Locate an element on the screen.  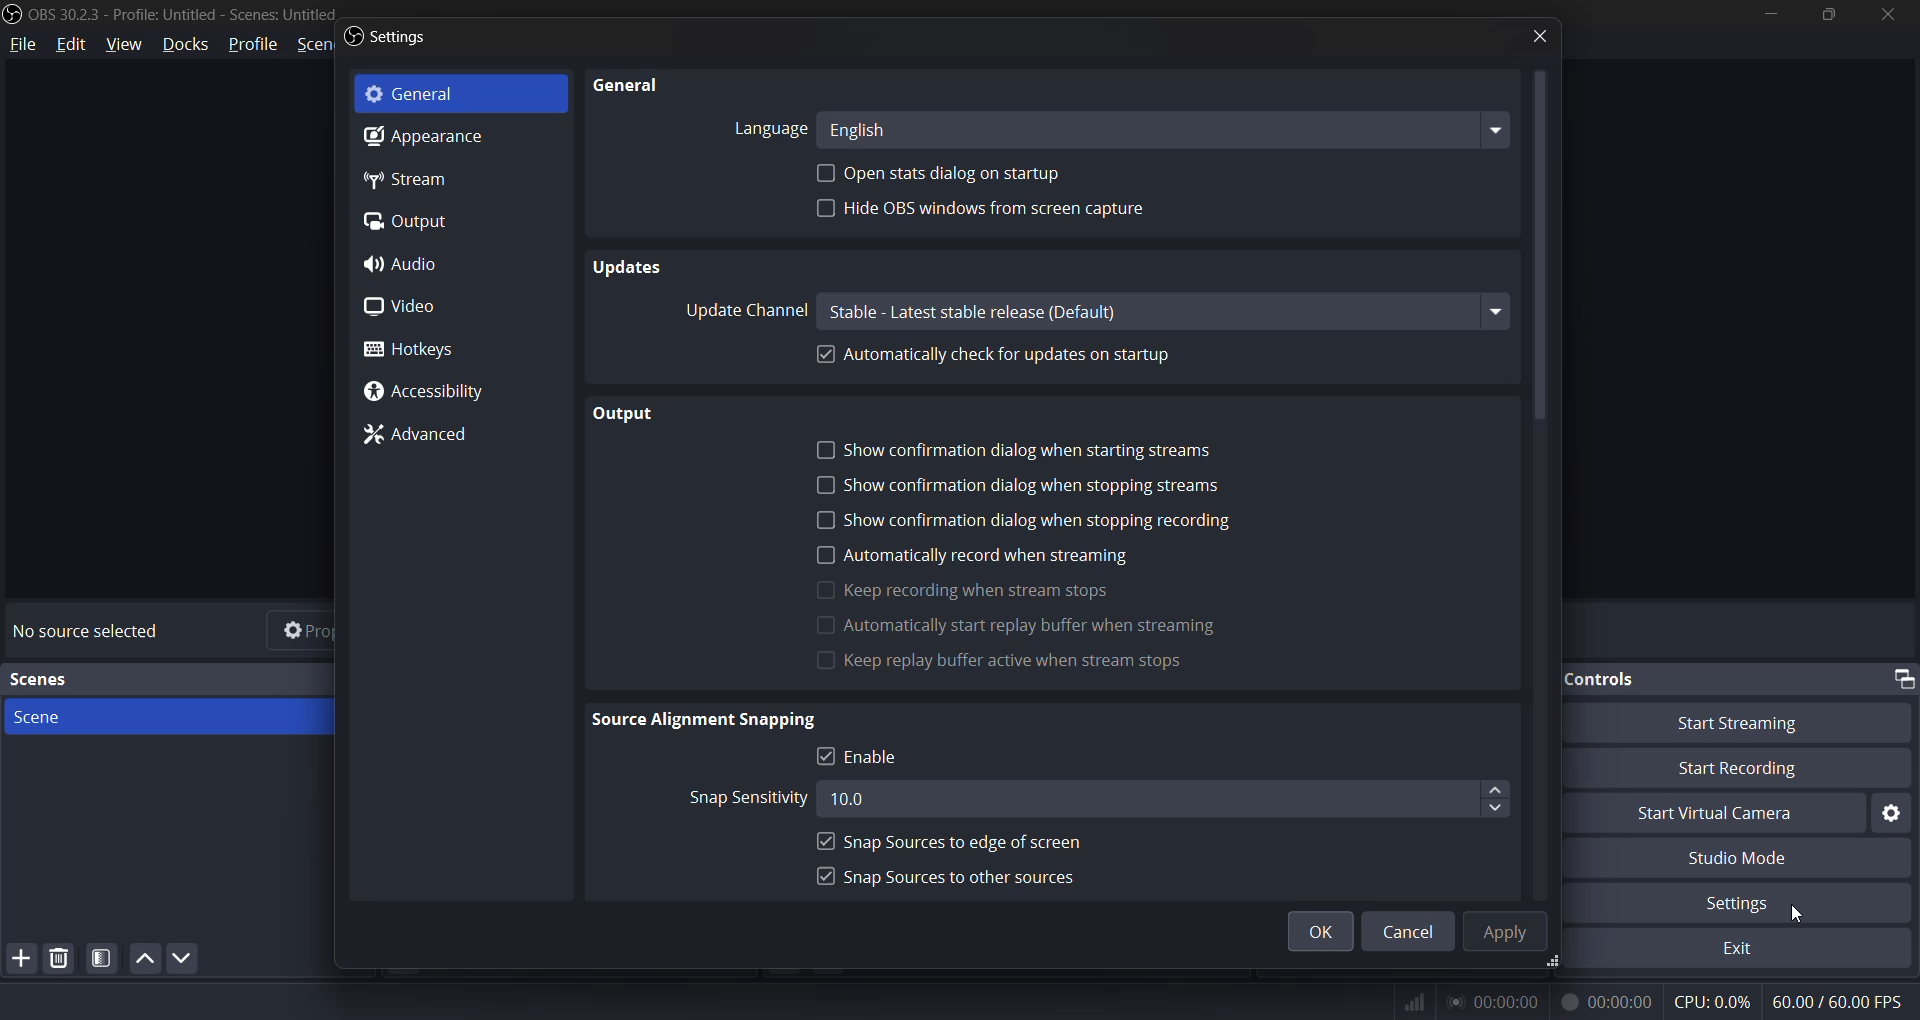
App icon is located at coordinates (13, 15).